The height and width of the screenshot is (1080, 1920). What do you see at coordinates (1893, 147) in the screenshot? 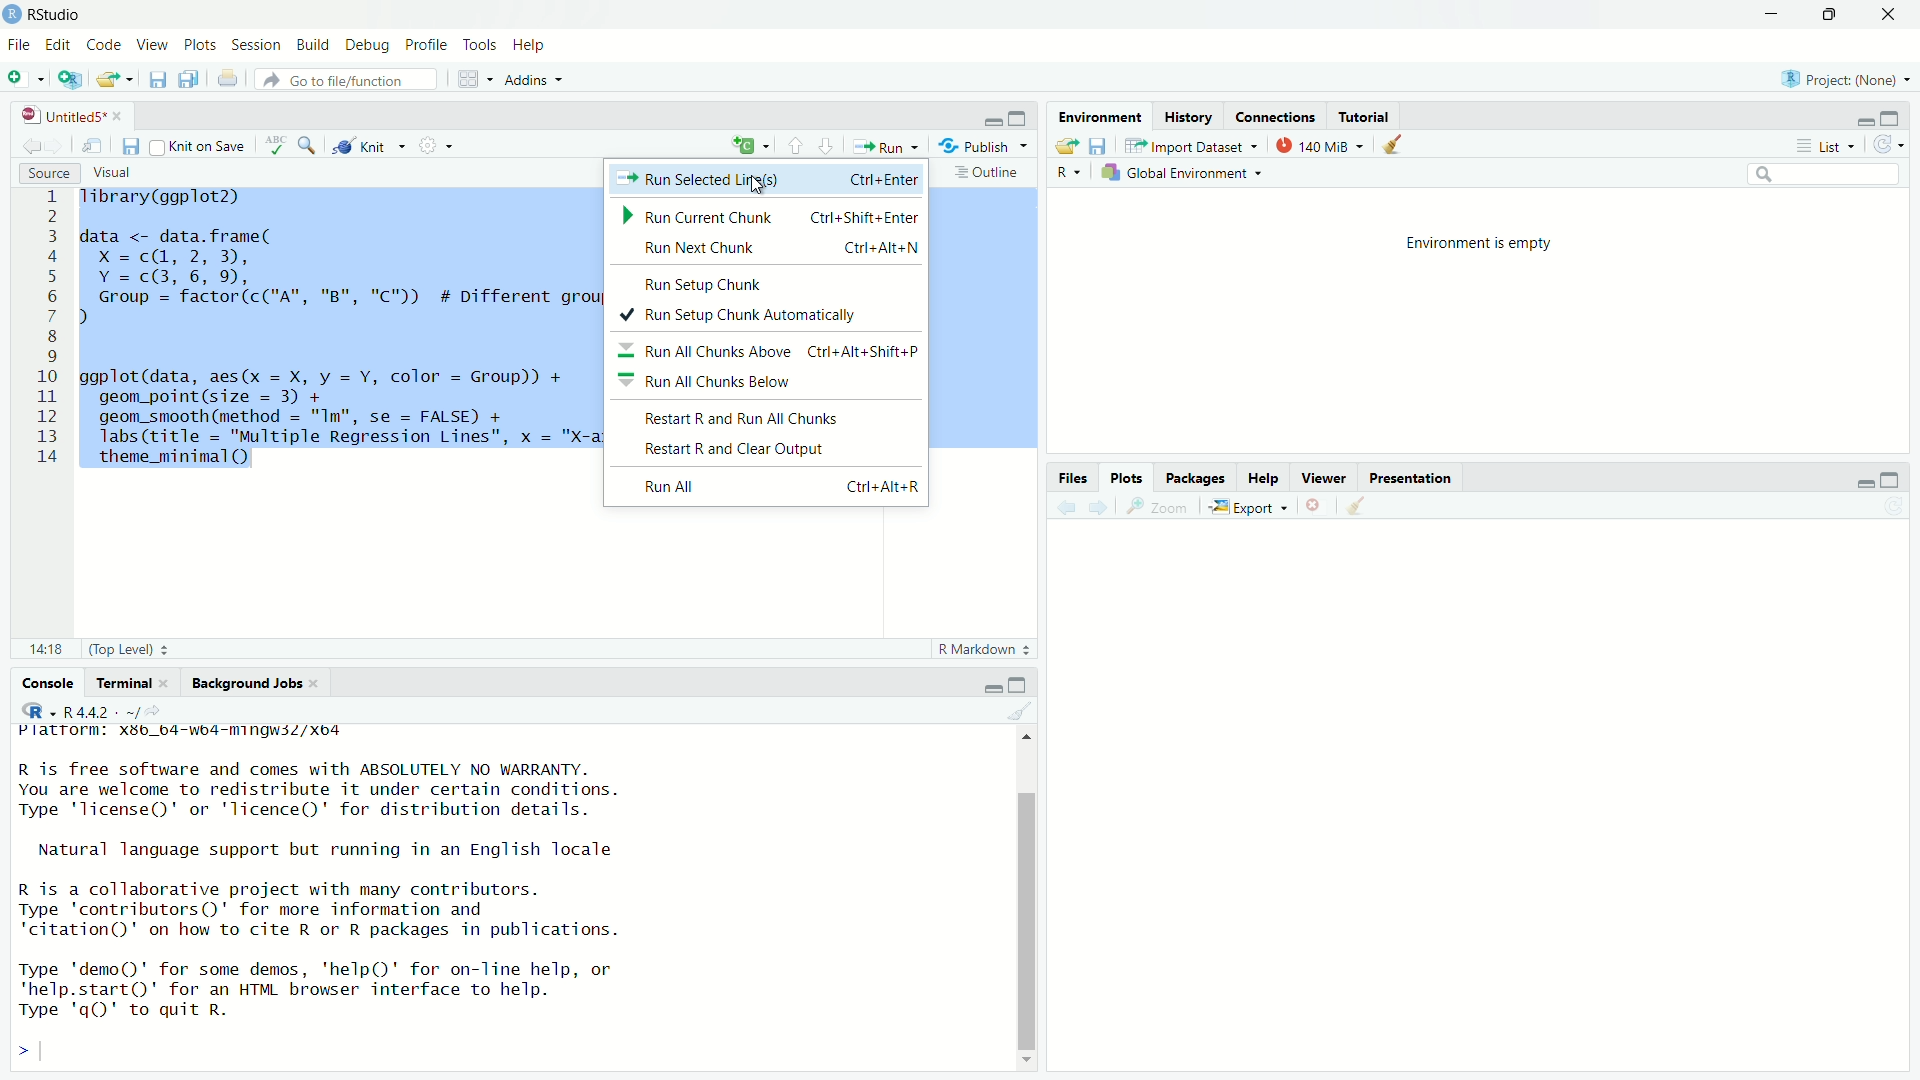
I see `refresh` at bounding box center [1893, 147].